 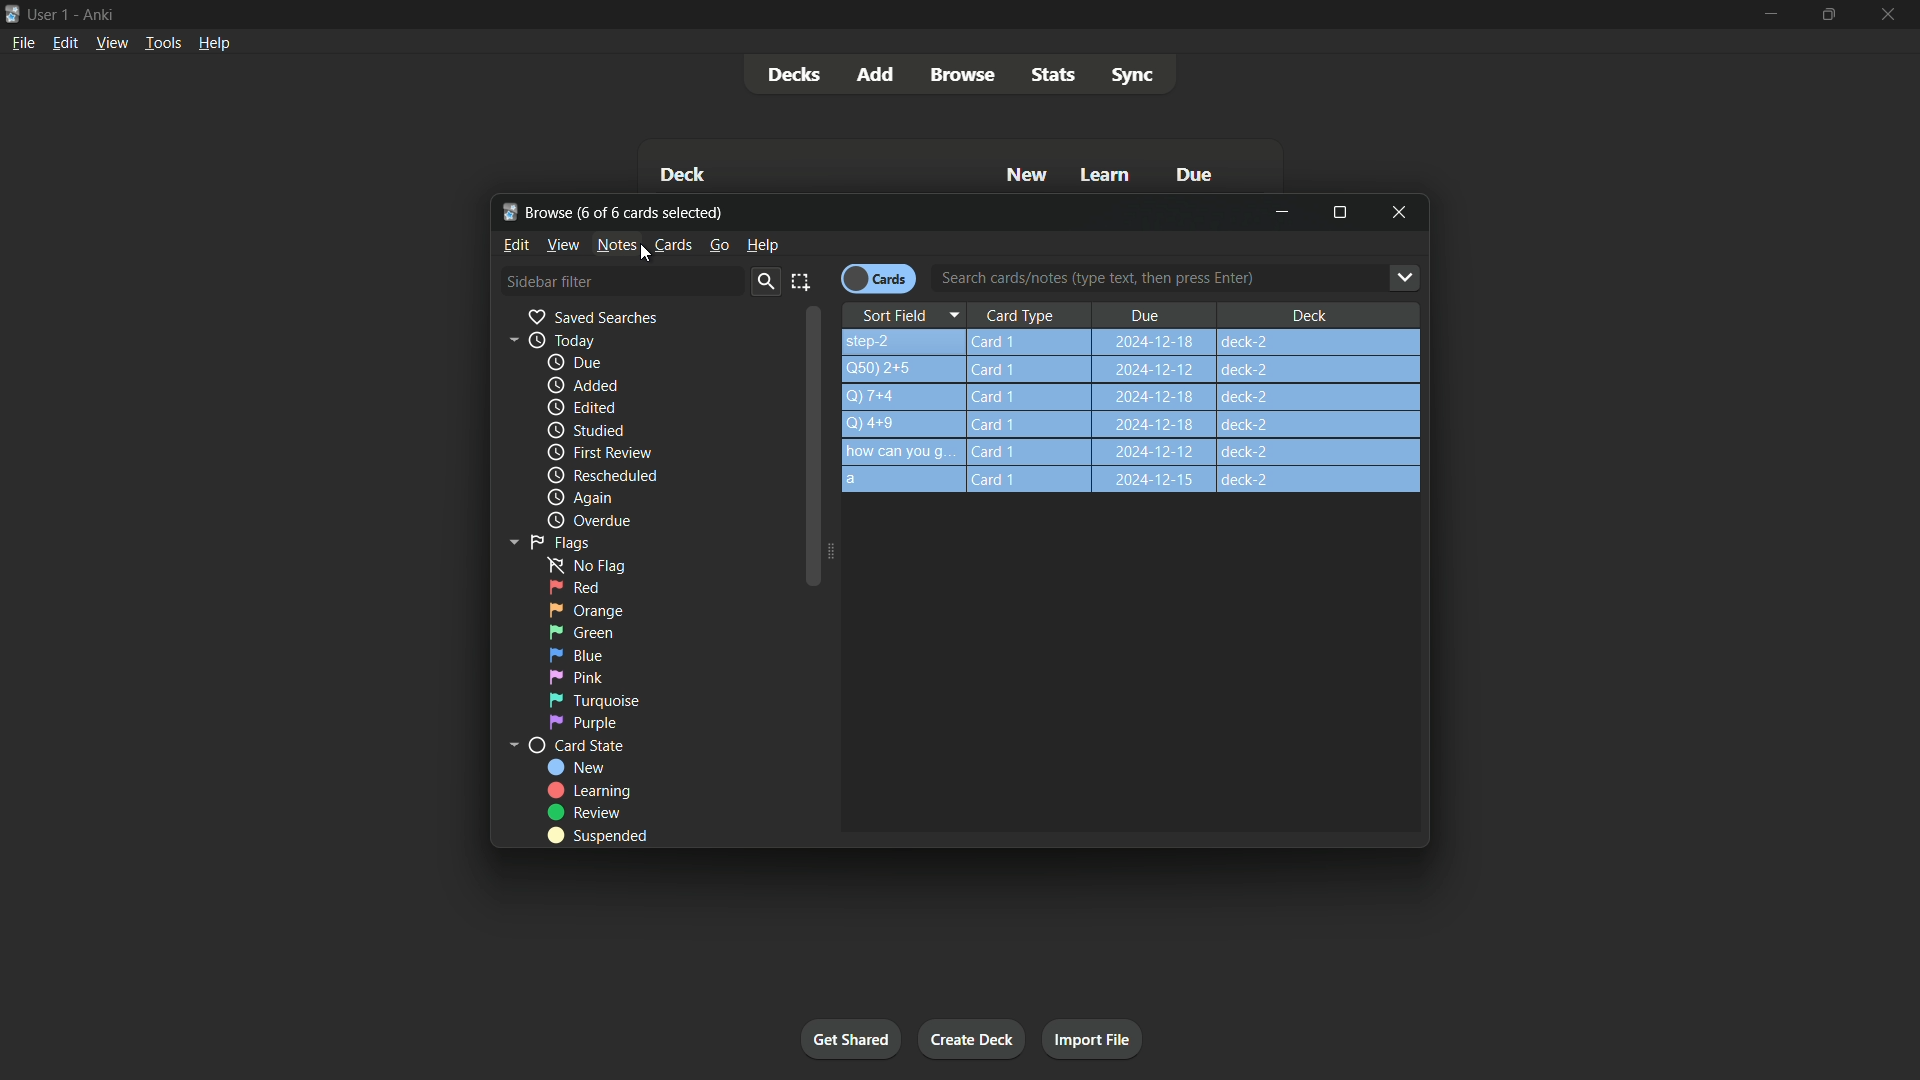 What do you see at coordinates (599, 452) in the screenshot?
I see `First review` at bounding box center [599, 452].